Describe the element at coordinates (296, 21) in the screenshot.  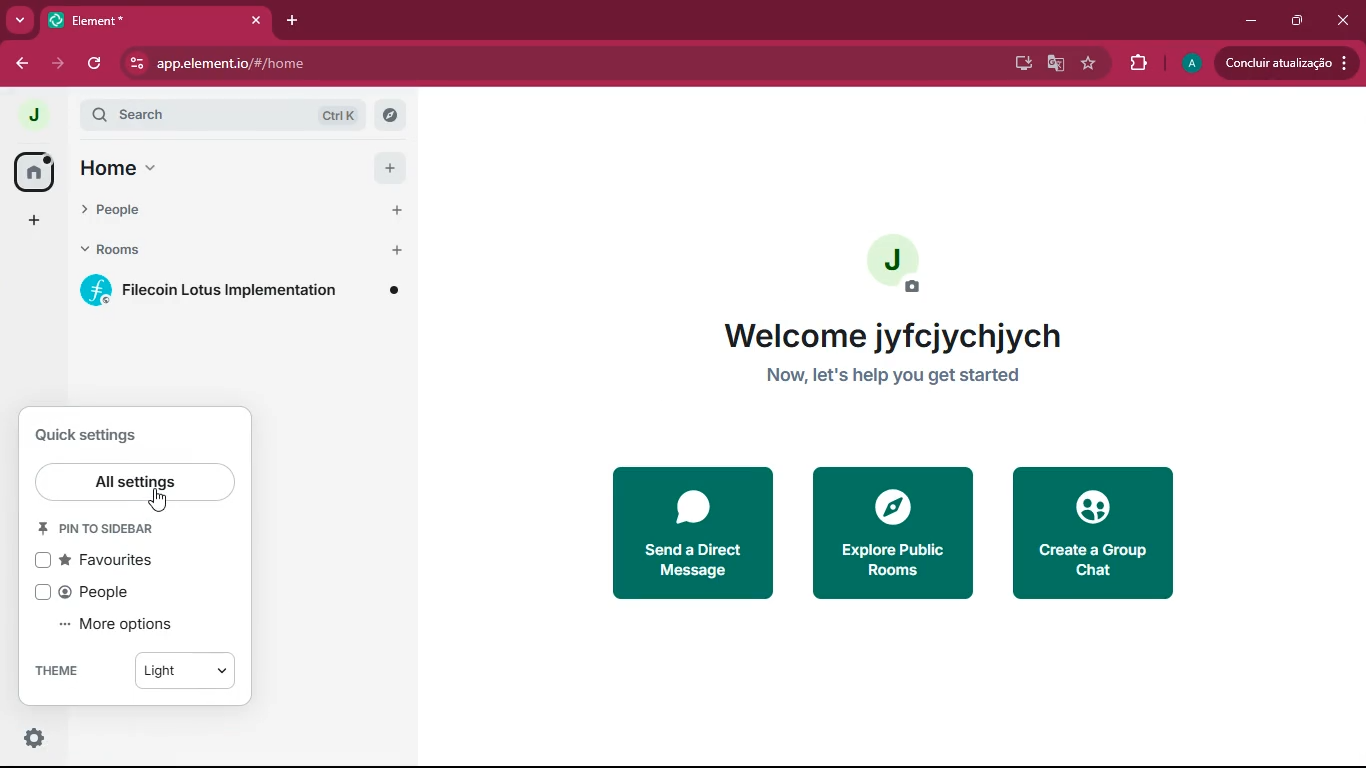
I see `add tab` at that location.